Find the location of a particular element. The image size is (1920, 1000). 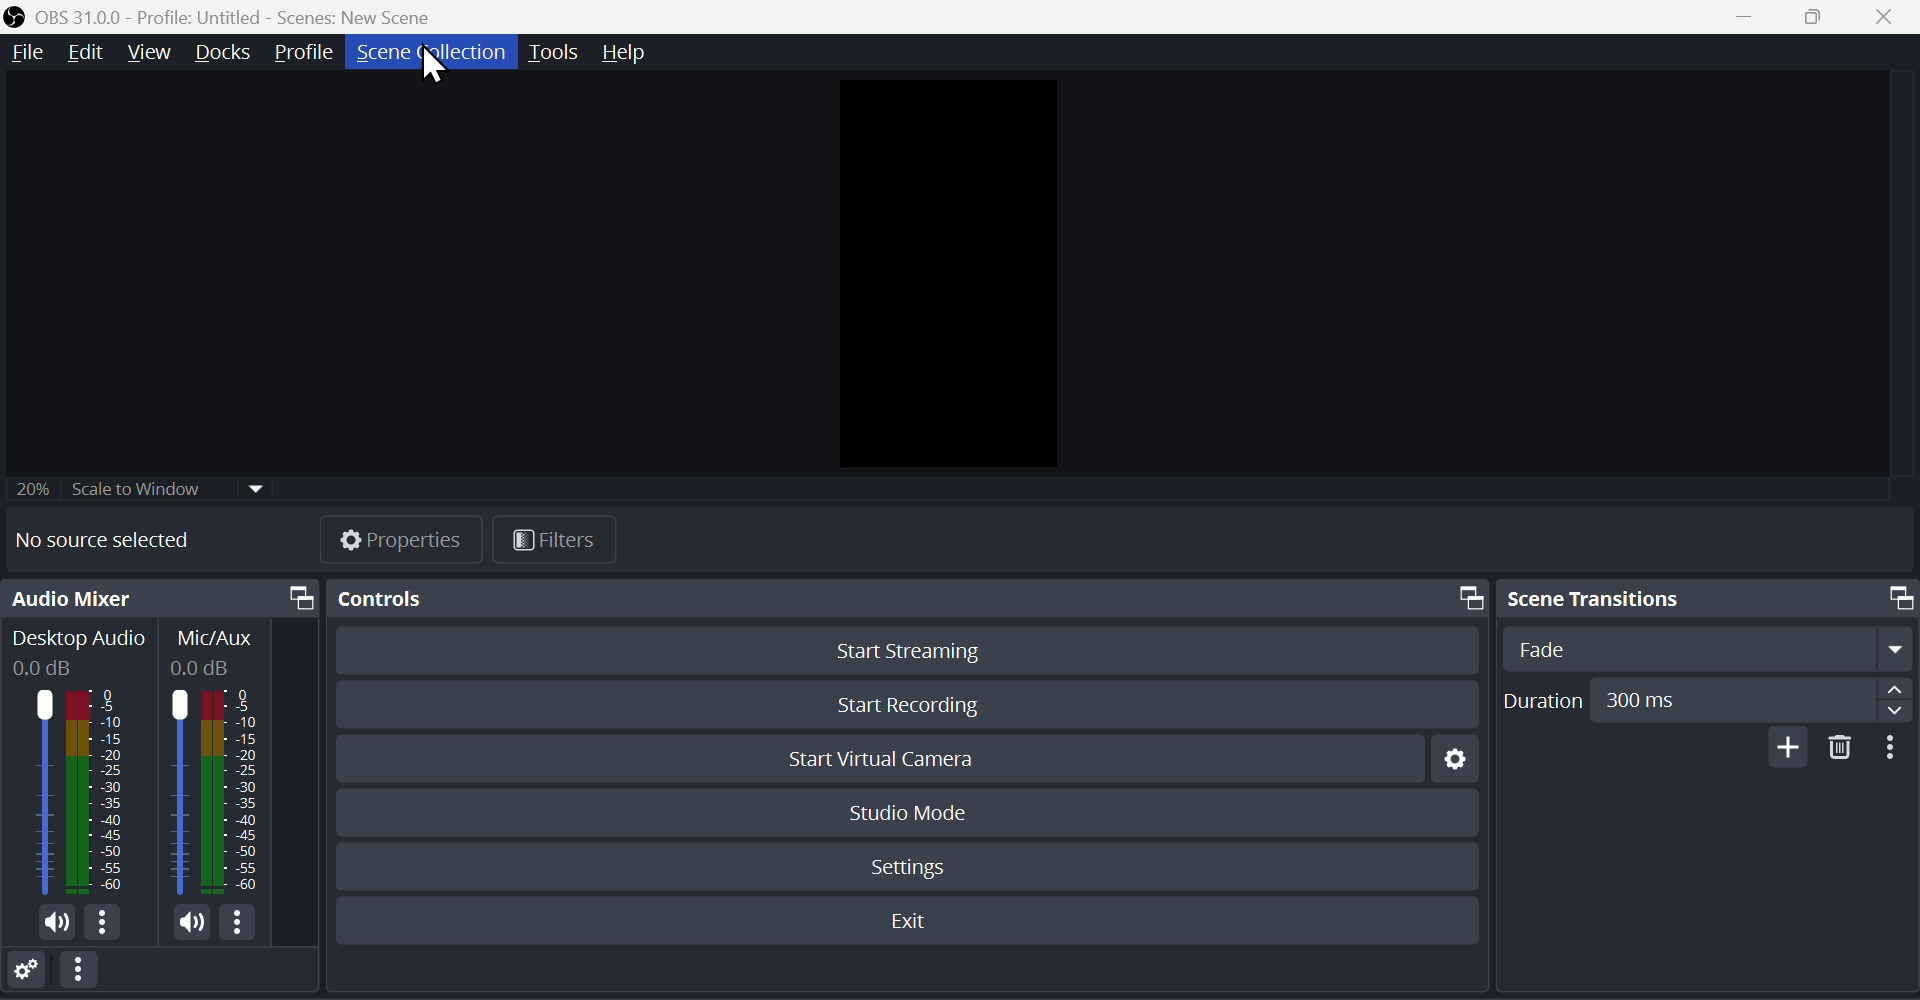

No source selected is located at coordinates (120, 541).